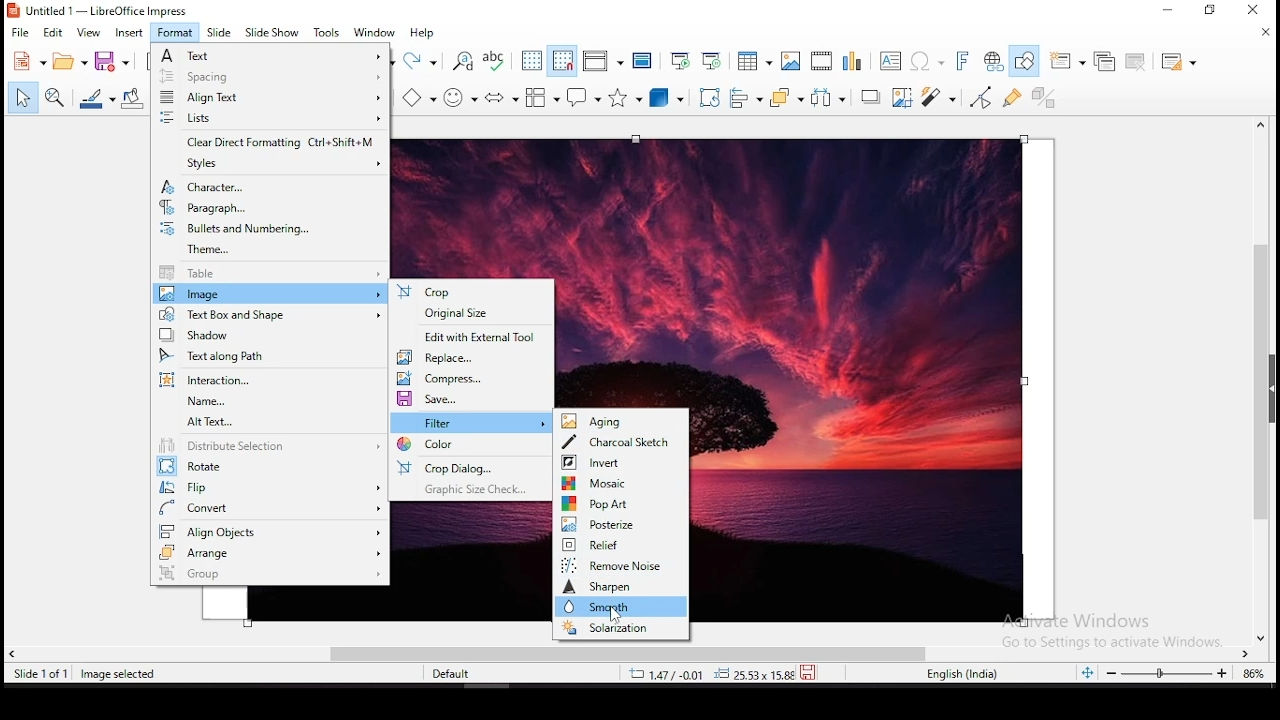  Describe the element at coordinates (119, 675) in the screenshot. I see `image seleted` at that location.